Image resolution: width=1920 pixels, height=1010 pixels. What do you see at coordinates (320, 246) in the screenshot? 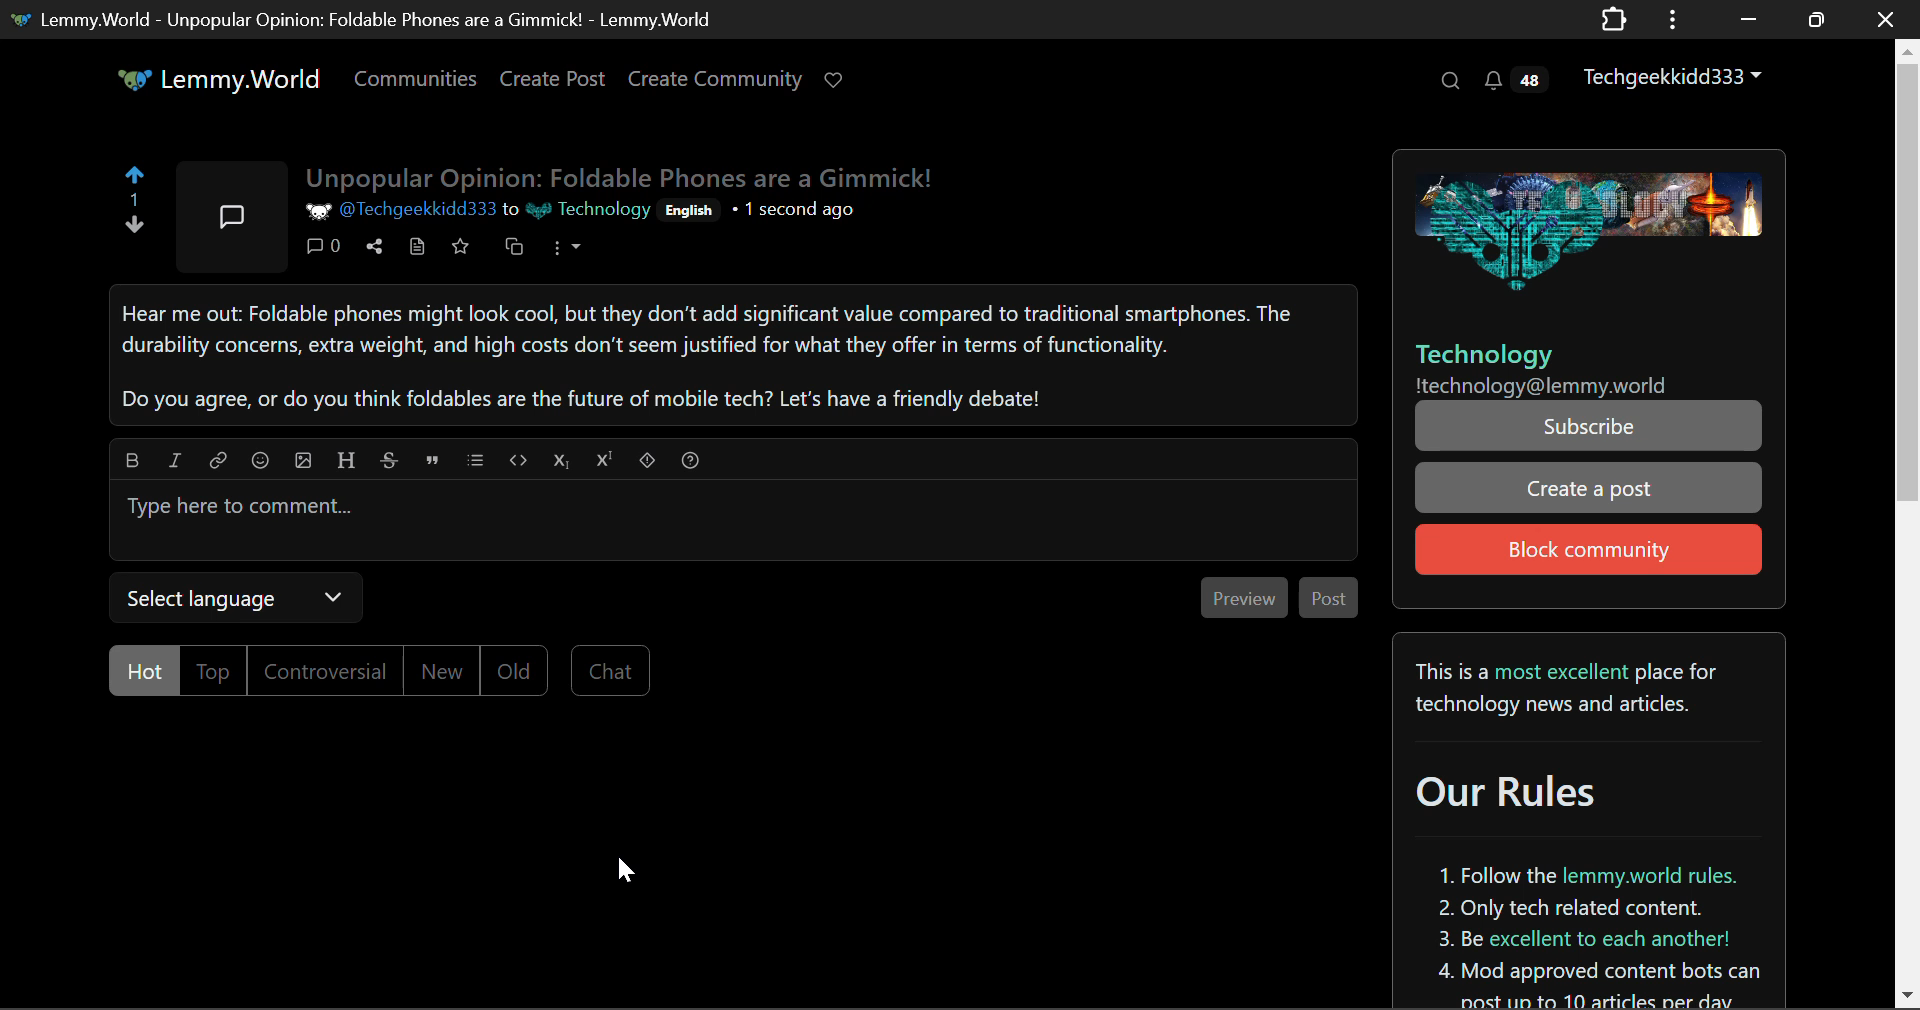
I see `Comment Counter` at bounding box center [320, 246].